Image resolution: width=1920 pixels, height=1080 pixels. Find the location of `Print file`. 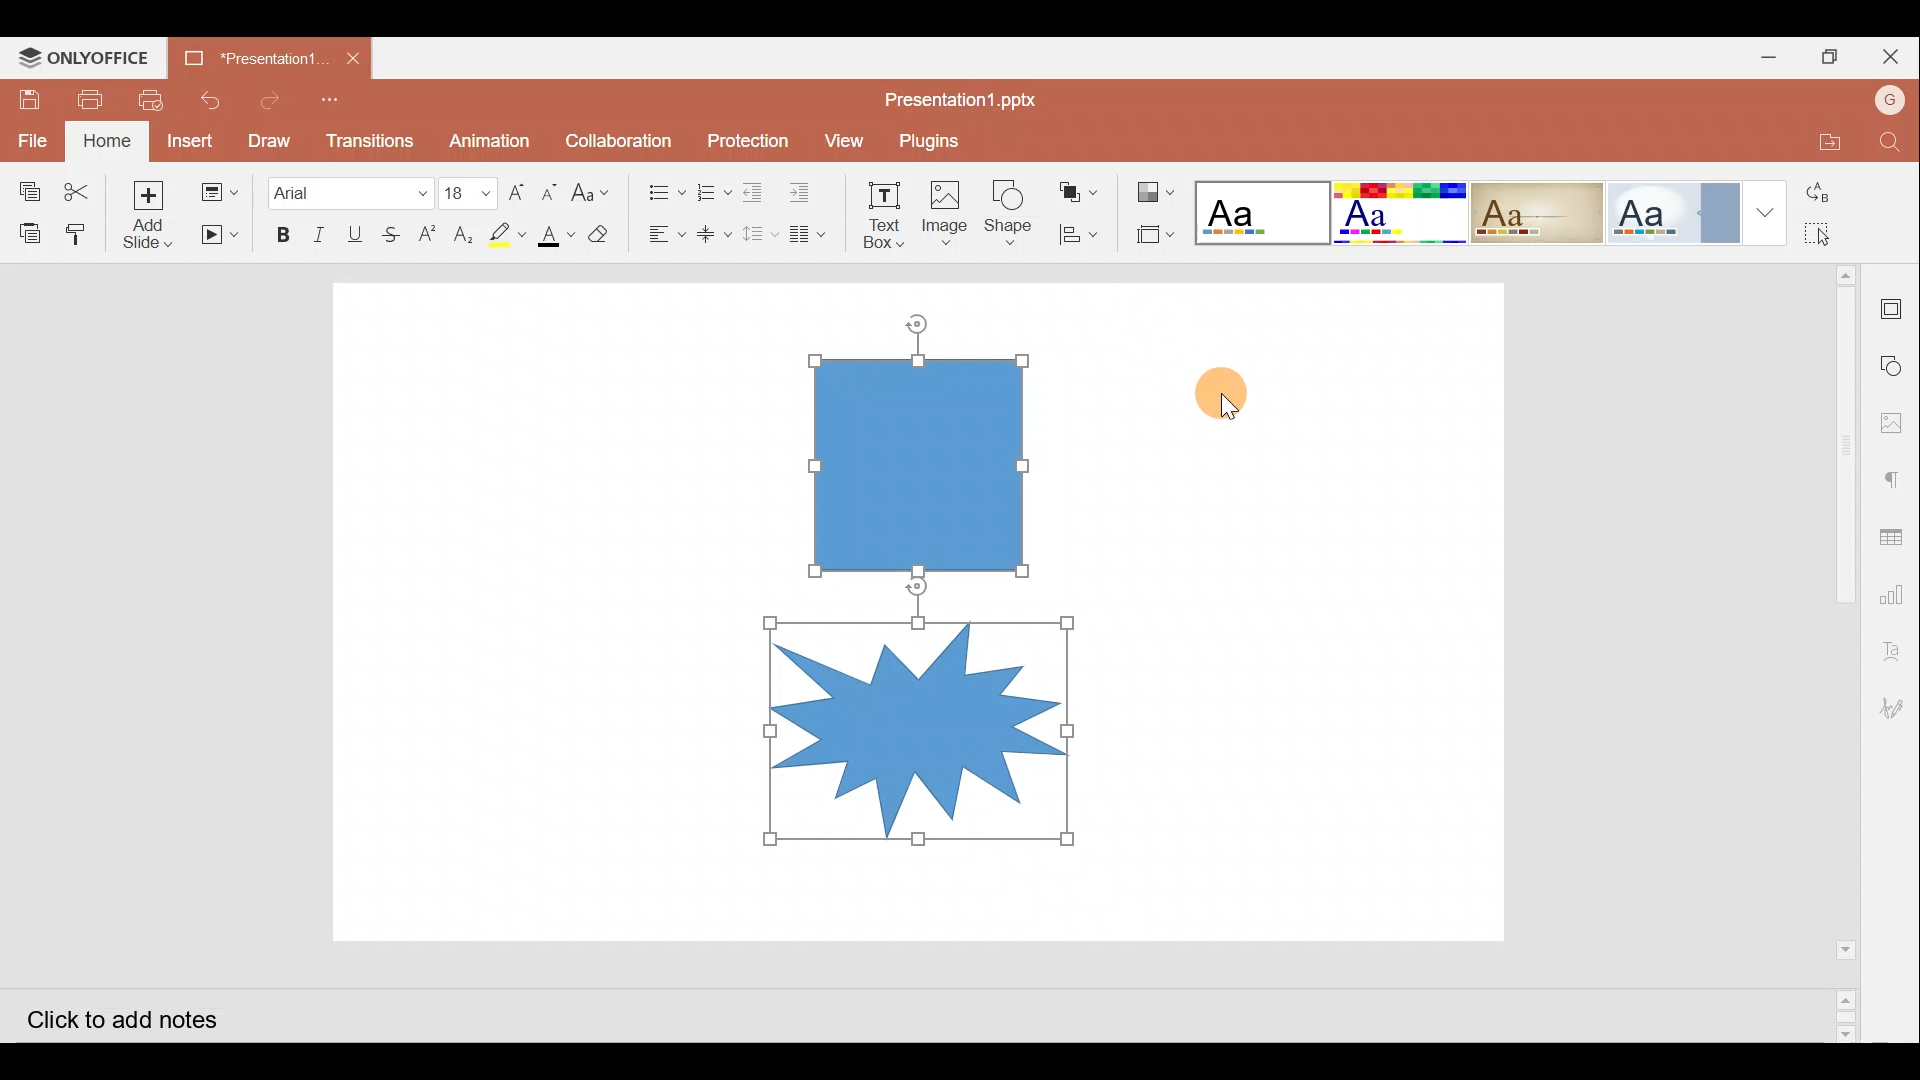

Print file is located at coordinates (96, 98).